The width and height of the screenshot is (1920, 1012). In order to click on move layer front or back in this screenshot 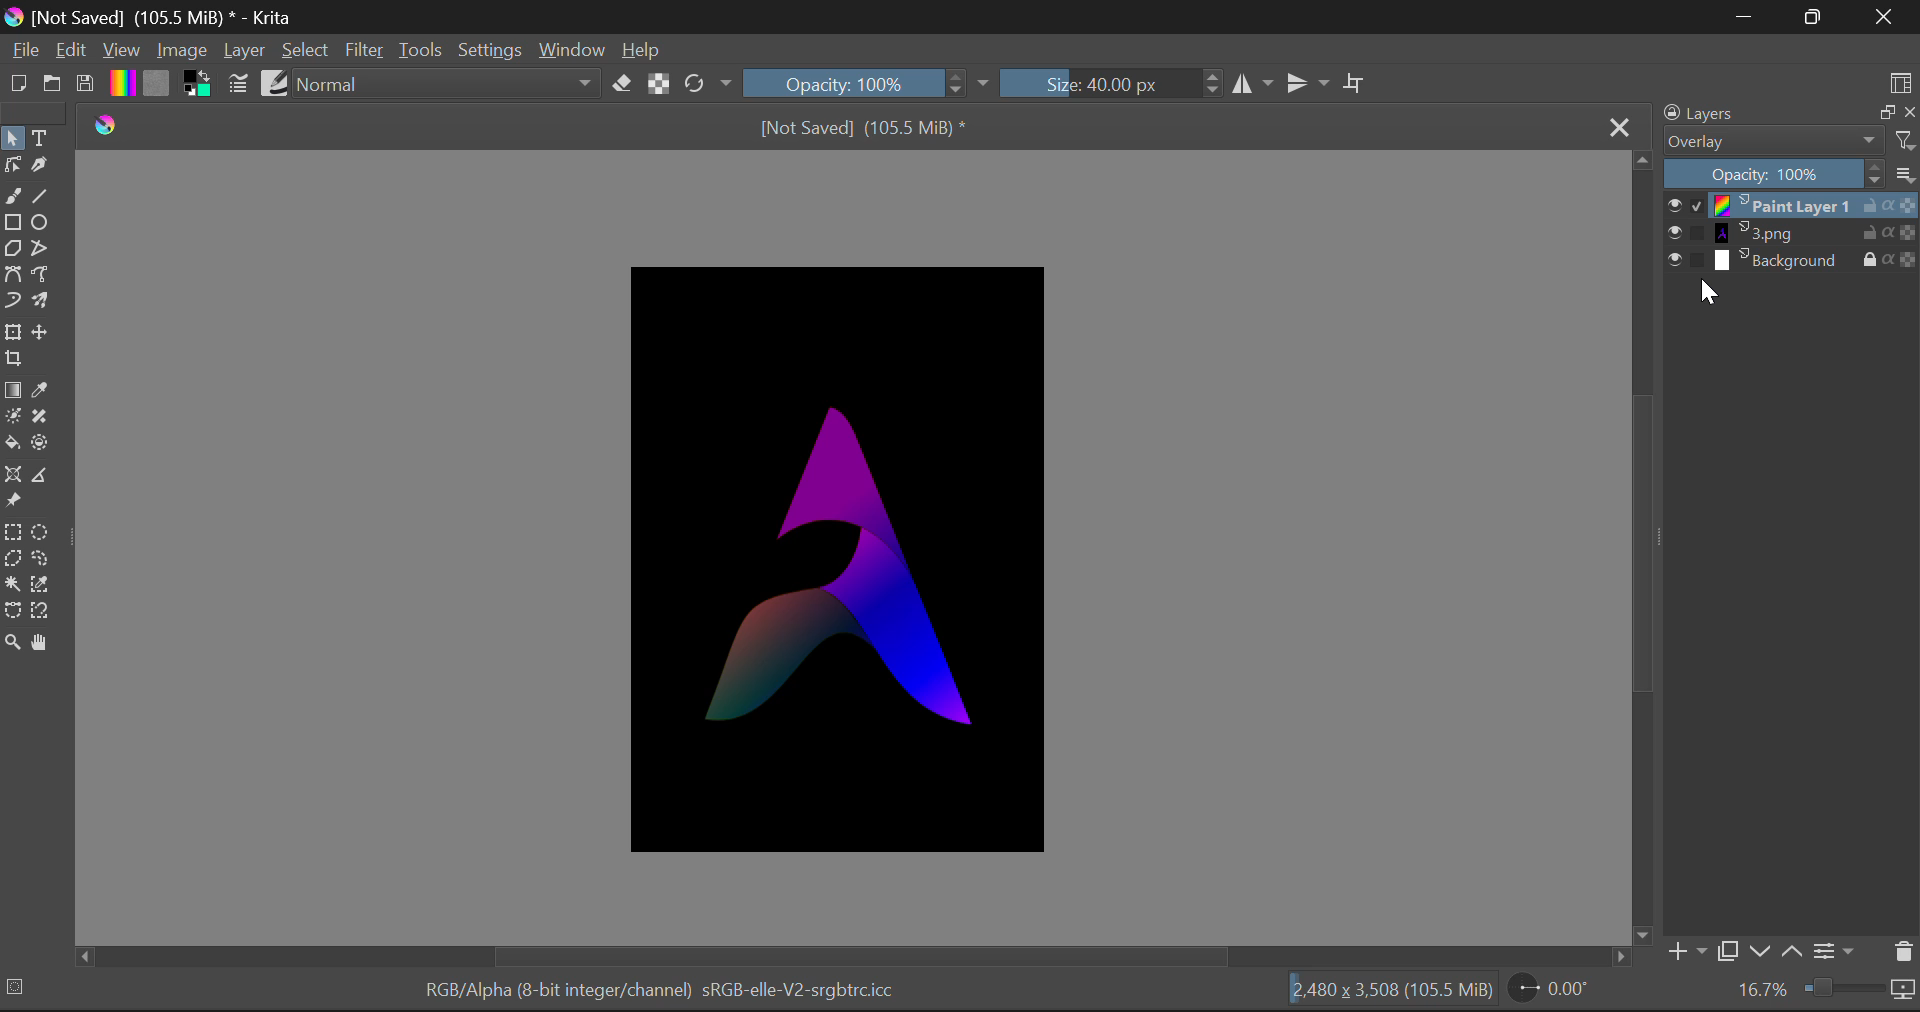, I will do `click(1780, 953)`.